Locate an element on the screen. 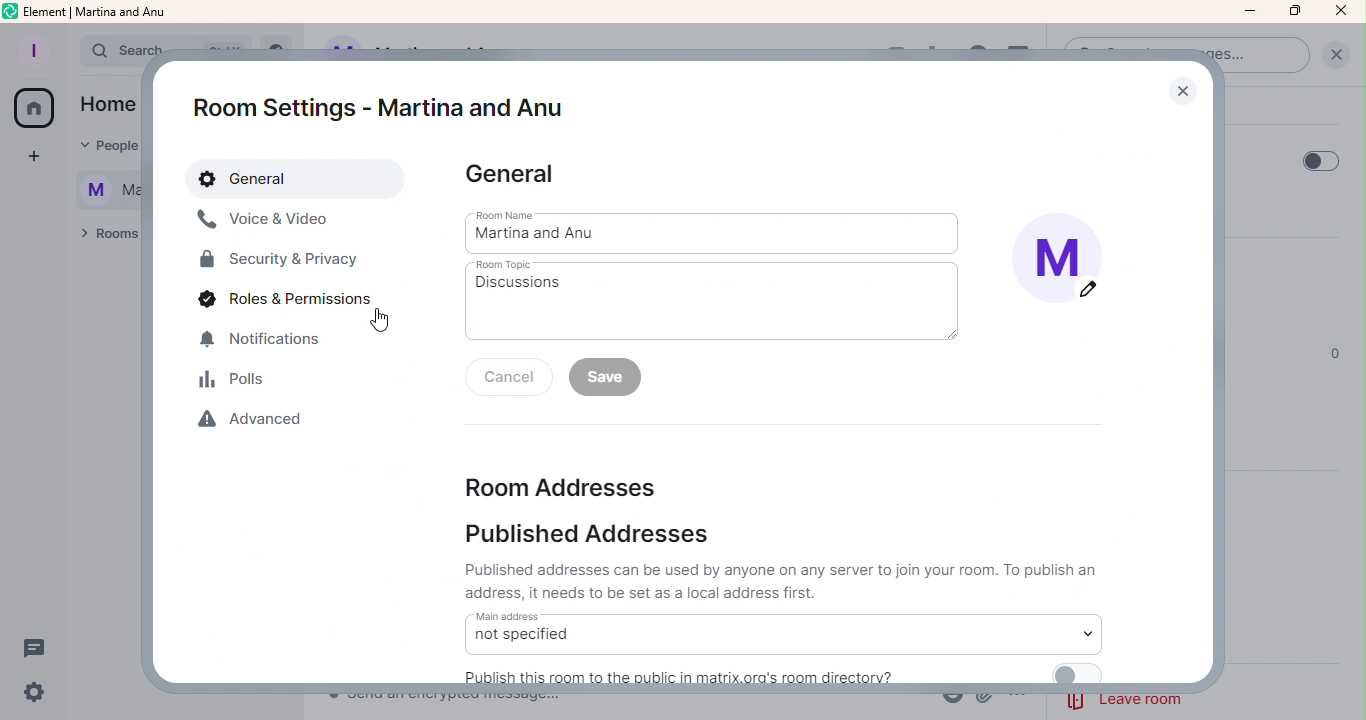 The image size is (1366, 720). Security and privacy is located at coordinates (278, 262).